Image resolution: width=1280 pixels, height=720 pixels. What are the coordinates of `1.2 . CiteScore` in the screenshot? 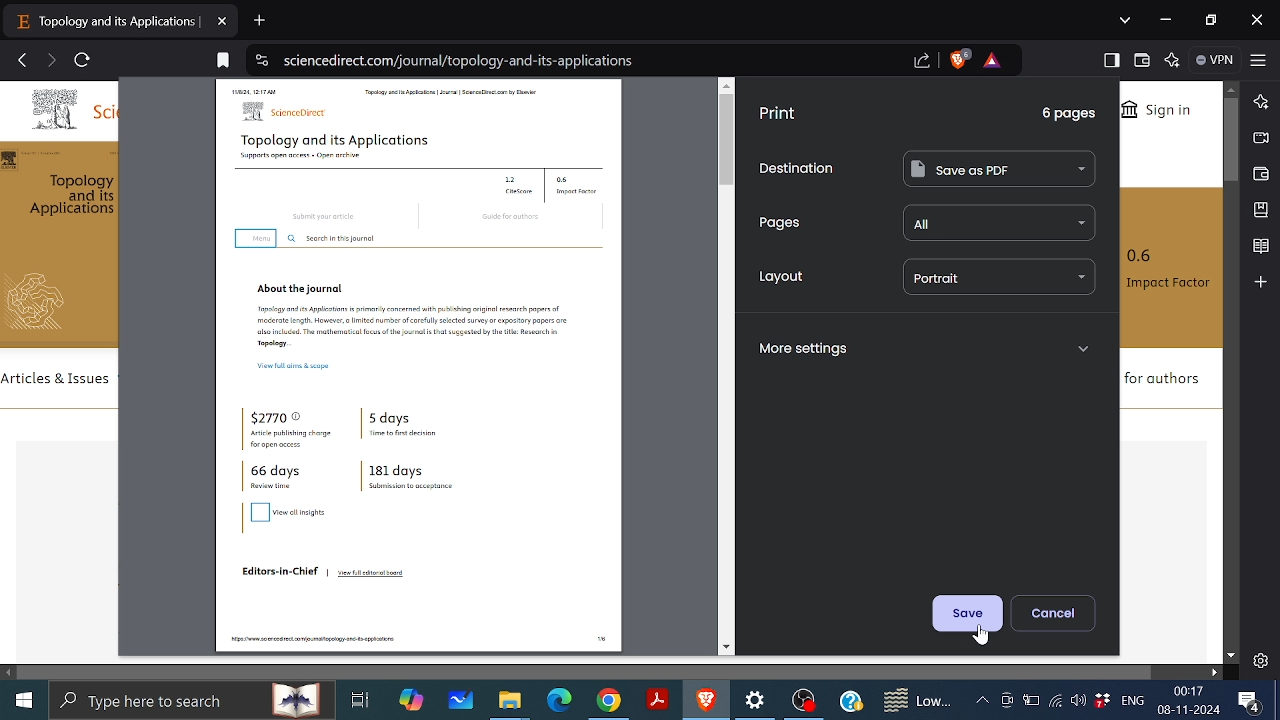 It's located at (520, 185).